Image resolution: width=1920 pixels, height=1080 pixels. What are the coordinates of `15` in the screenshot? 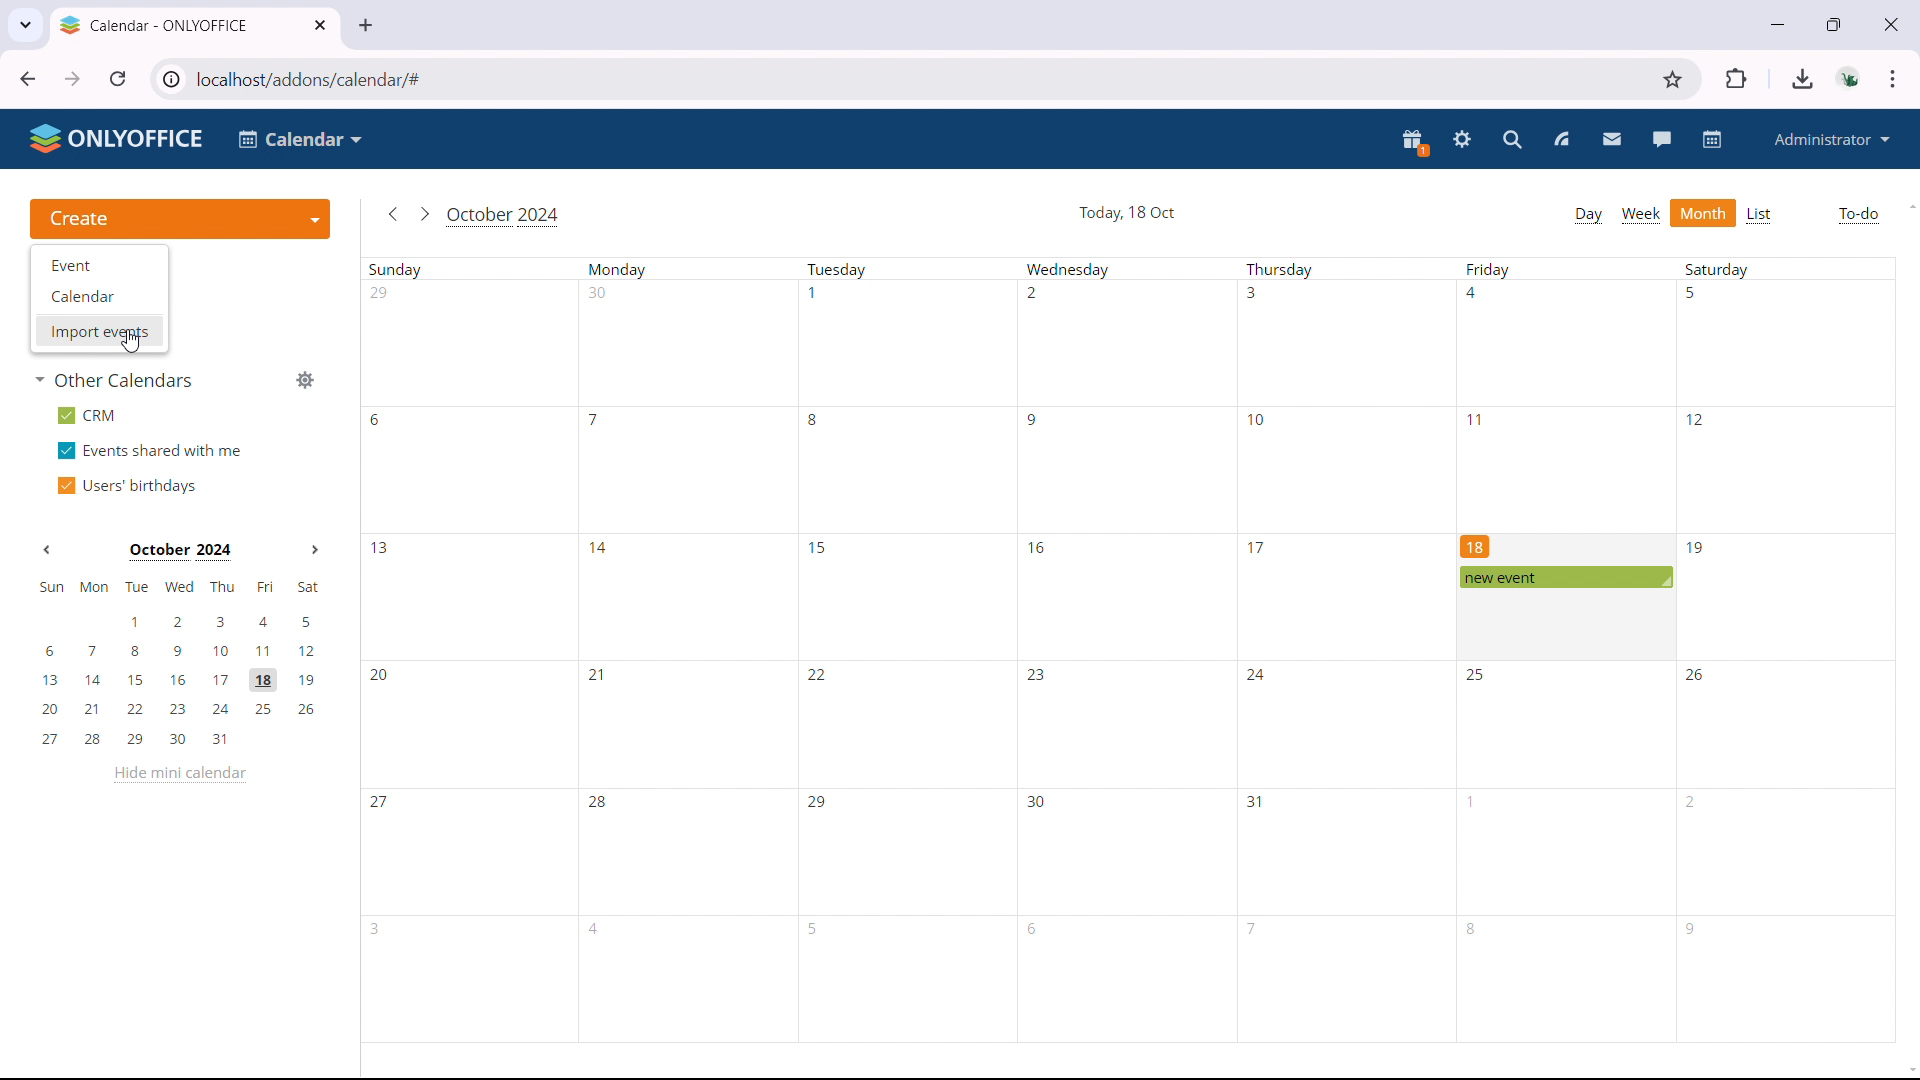 It's located at (819, 547).